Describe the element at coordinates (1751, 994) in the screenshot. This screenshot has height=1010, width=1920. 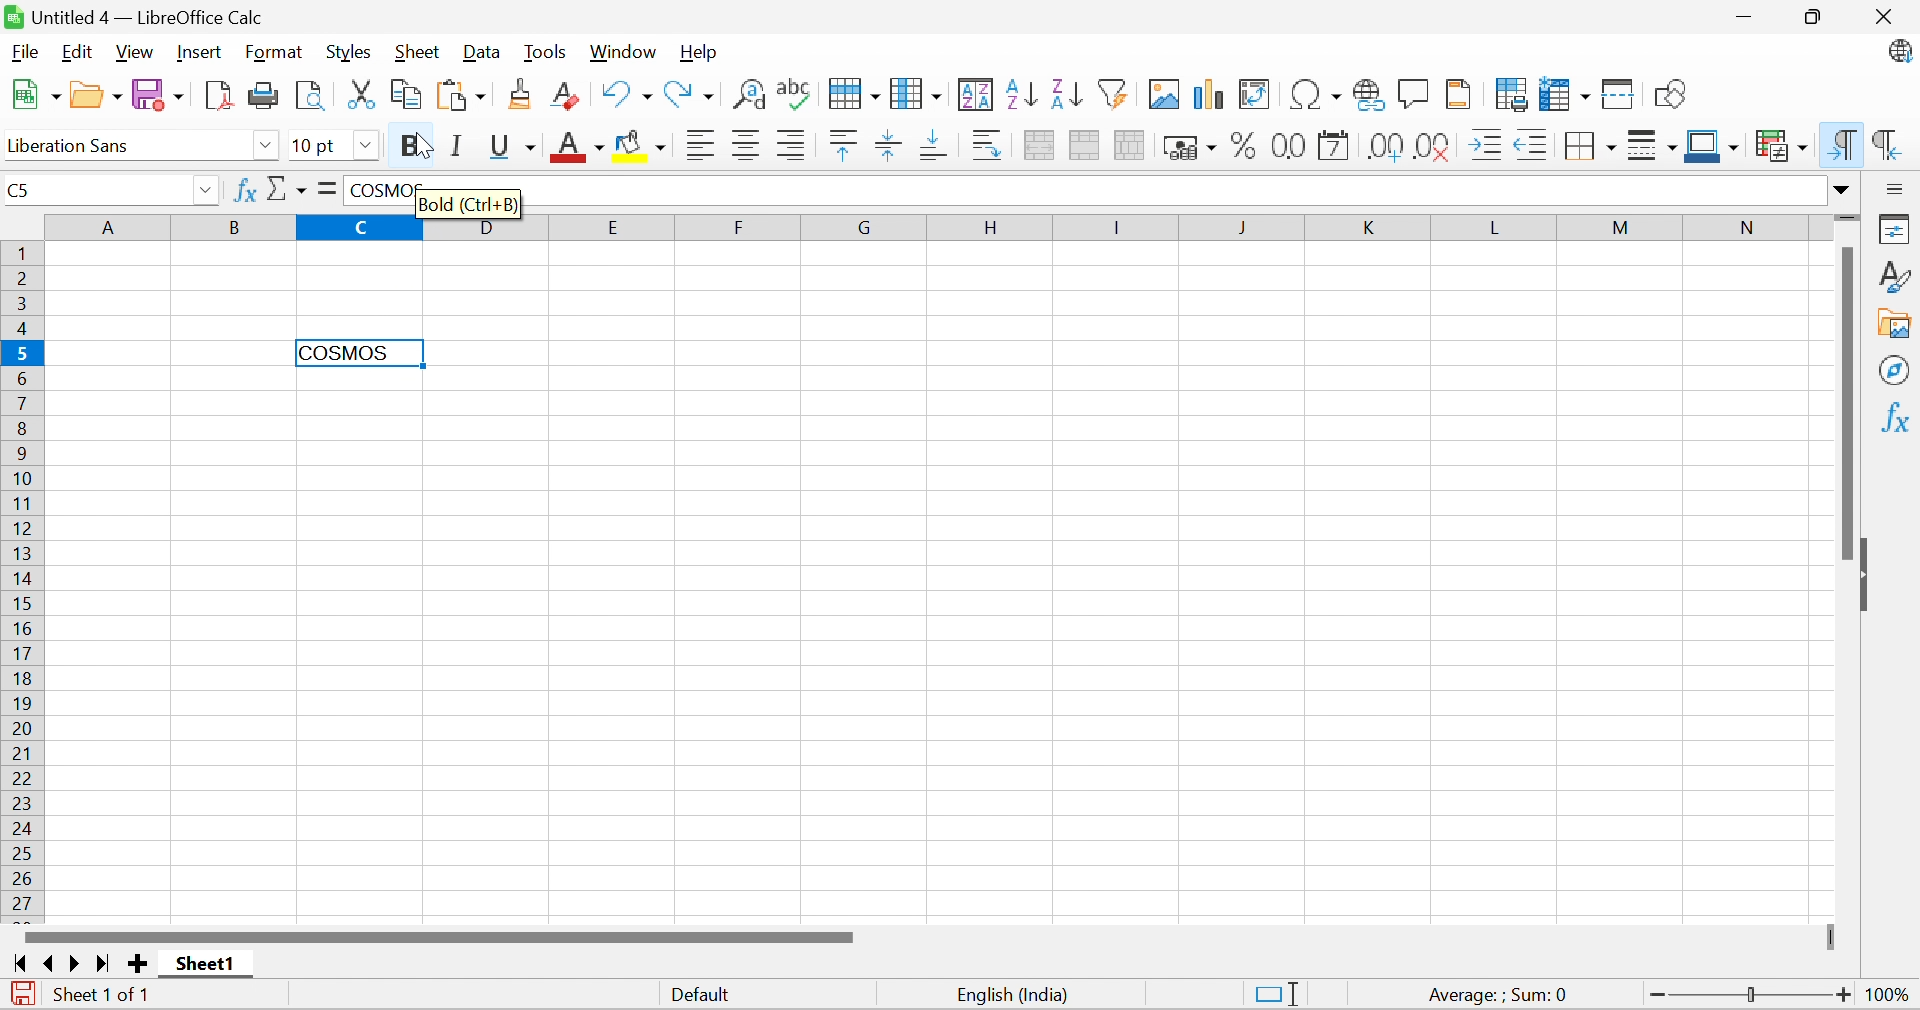
I see `Slider` at that location.